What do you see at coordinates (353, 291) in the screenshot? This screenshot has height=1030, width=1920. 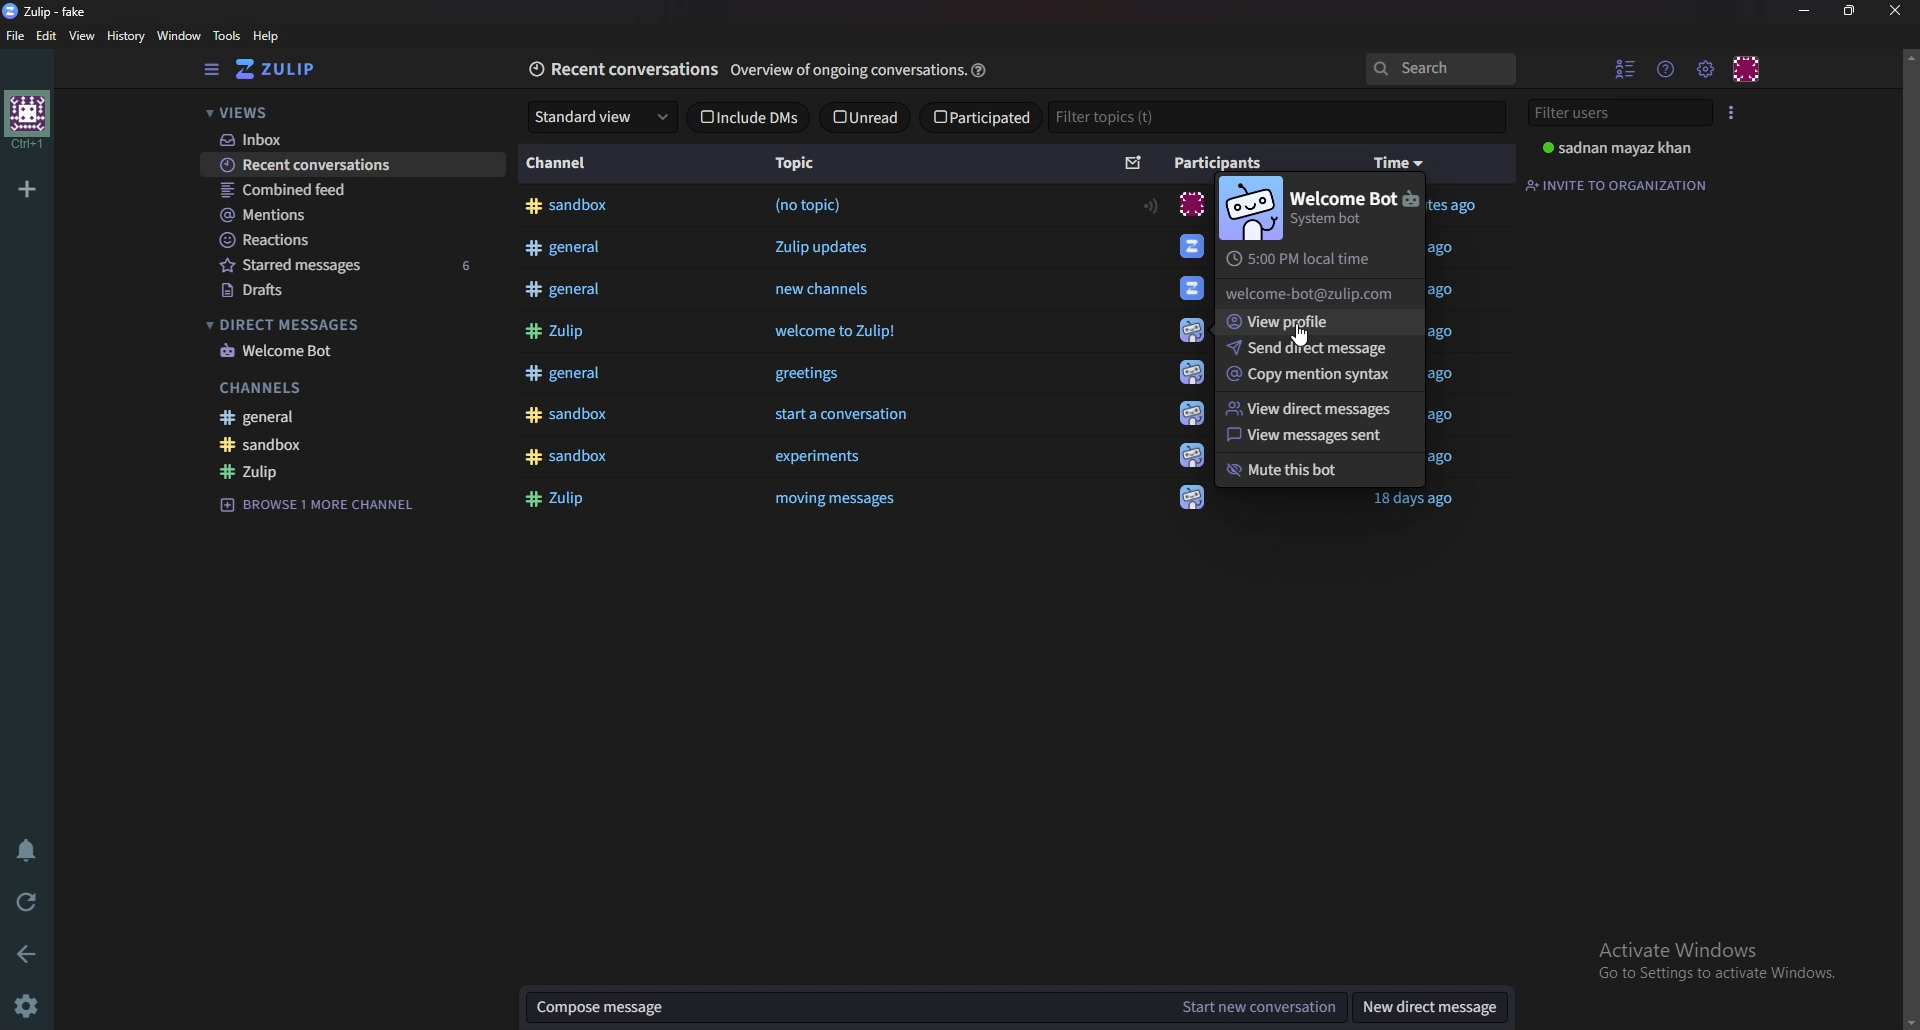 I see `Drafts` at bounding box center [353, 291].